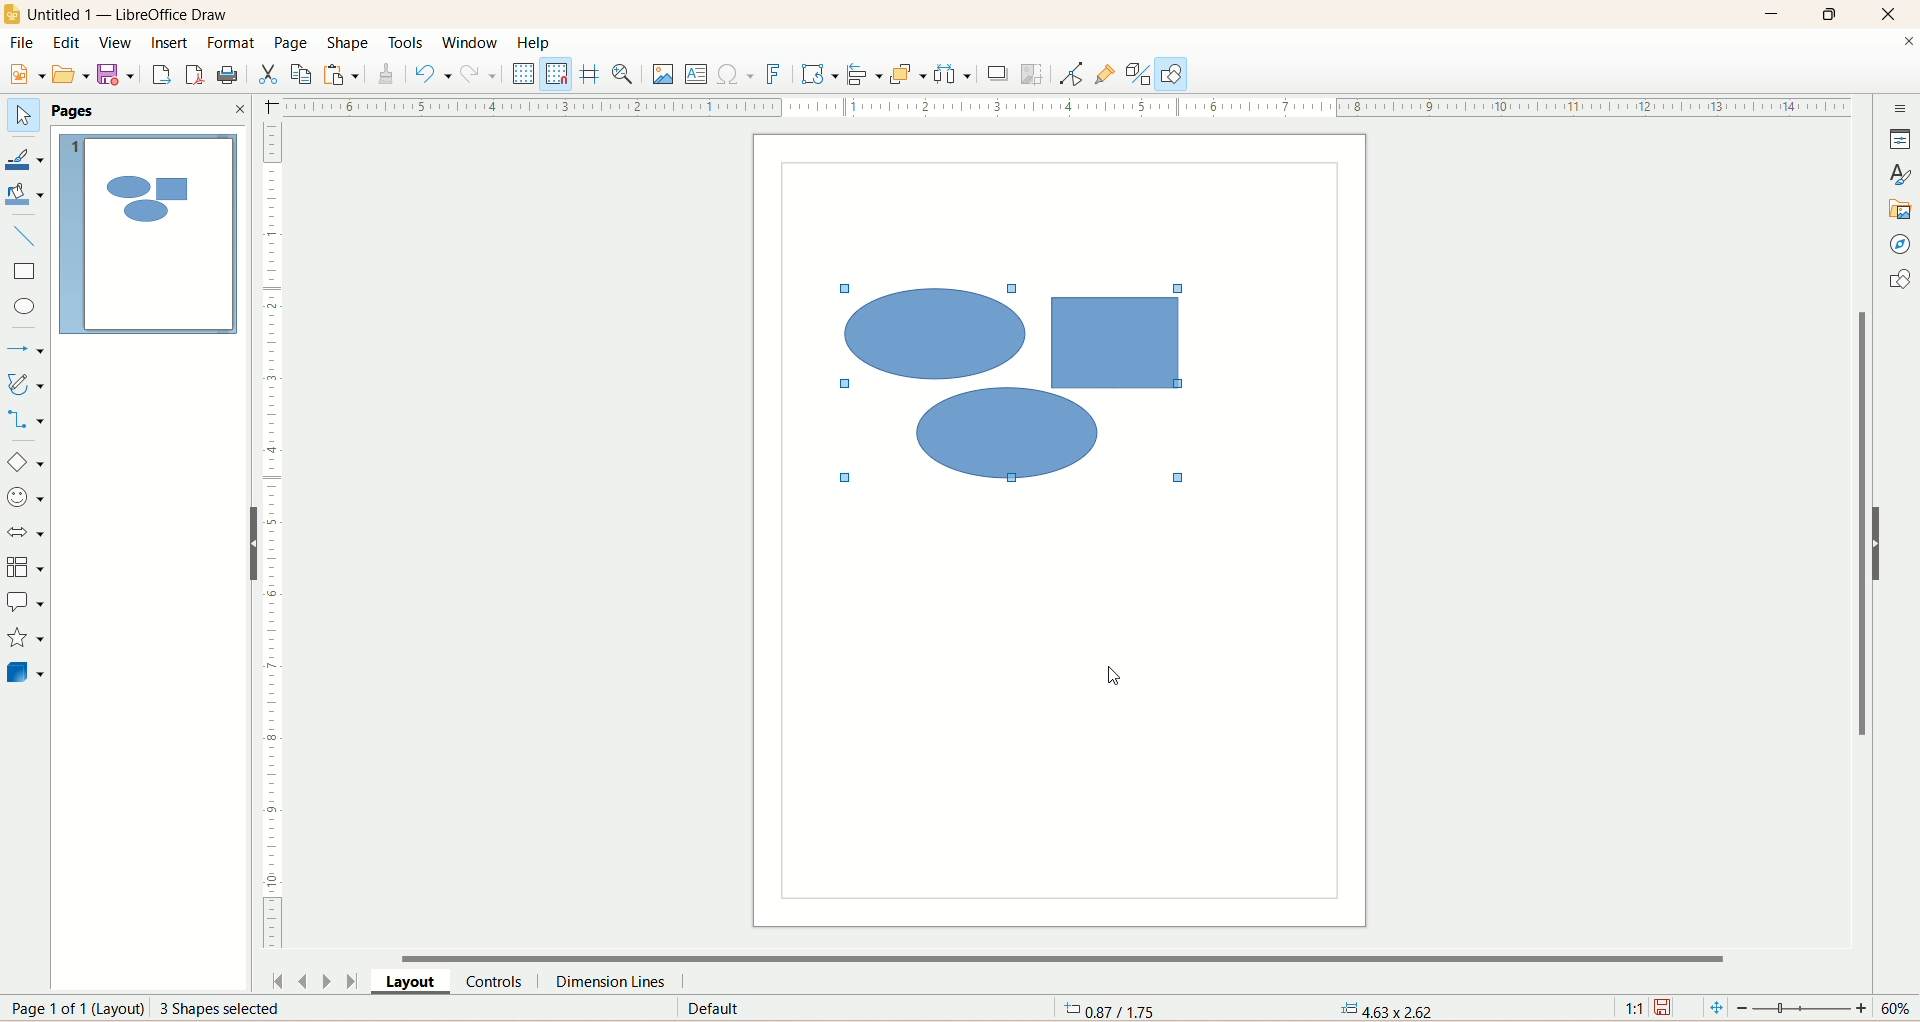 Image resolution: width=1920 pixels, height=1022 pixels. Describe the element at coordinates (590, 75) in the screenshot. I see `helplines` at that location.